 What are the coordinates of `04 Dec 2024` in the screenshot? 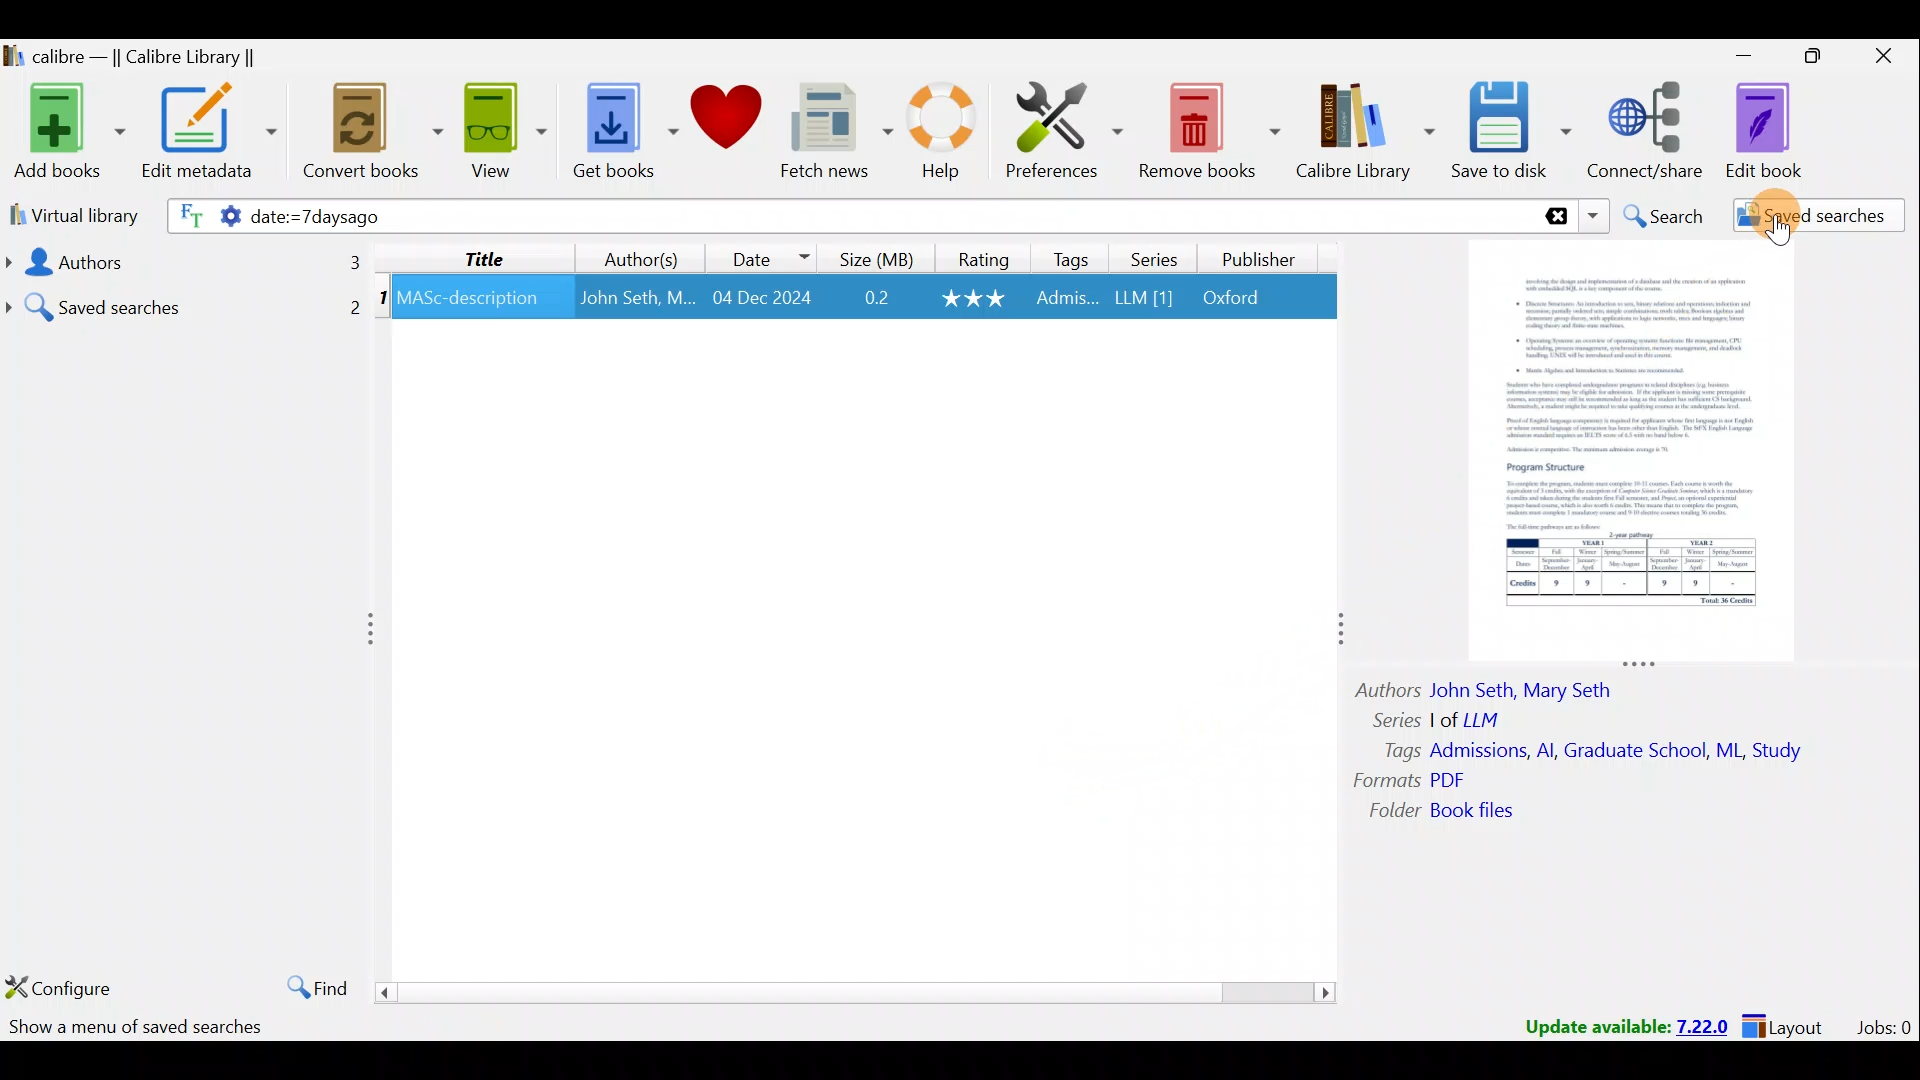 It's located at (762, 299).